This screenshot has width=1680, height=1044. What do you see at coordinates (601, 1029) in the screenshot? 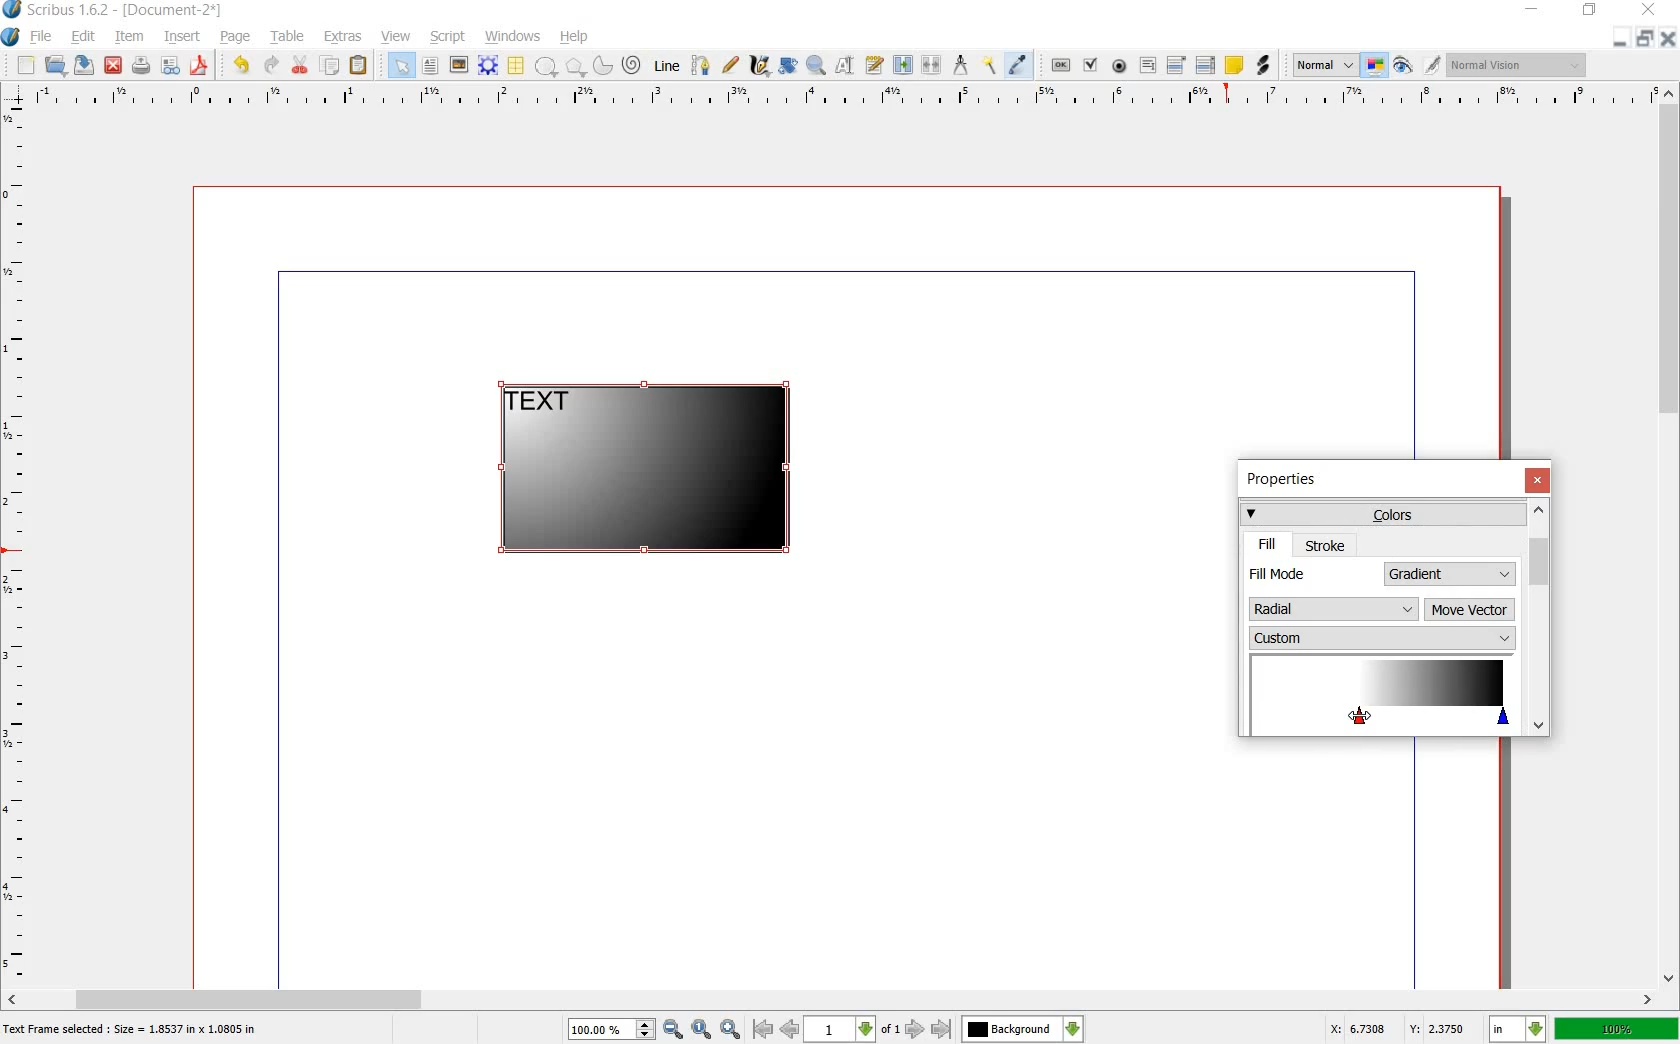
I see `100%` at bounding box center [601, 1029].